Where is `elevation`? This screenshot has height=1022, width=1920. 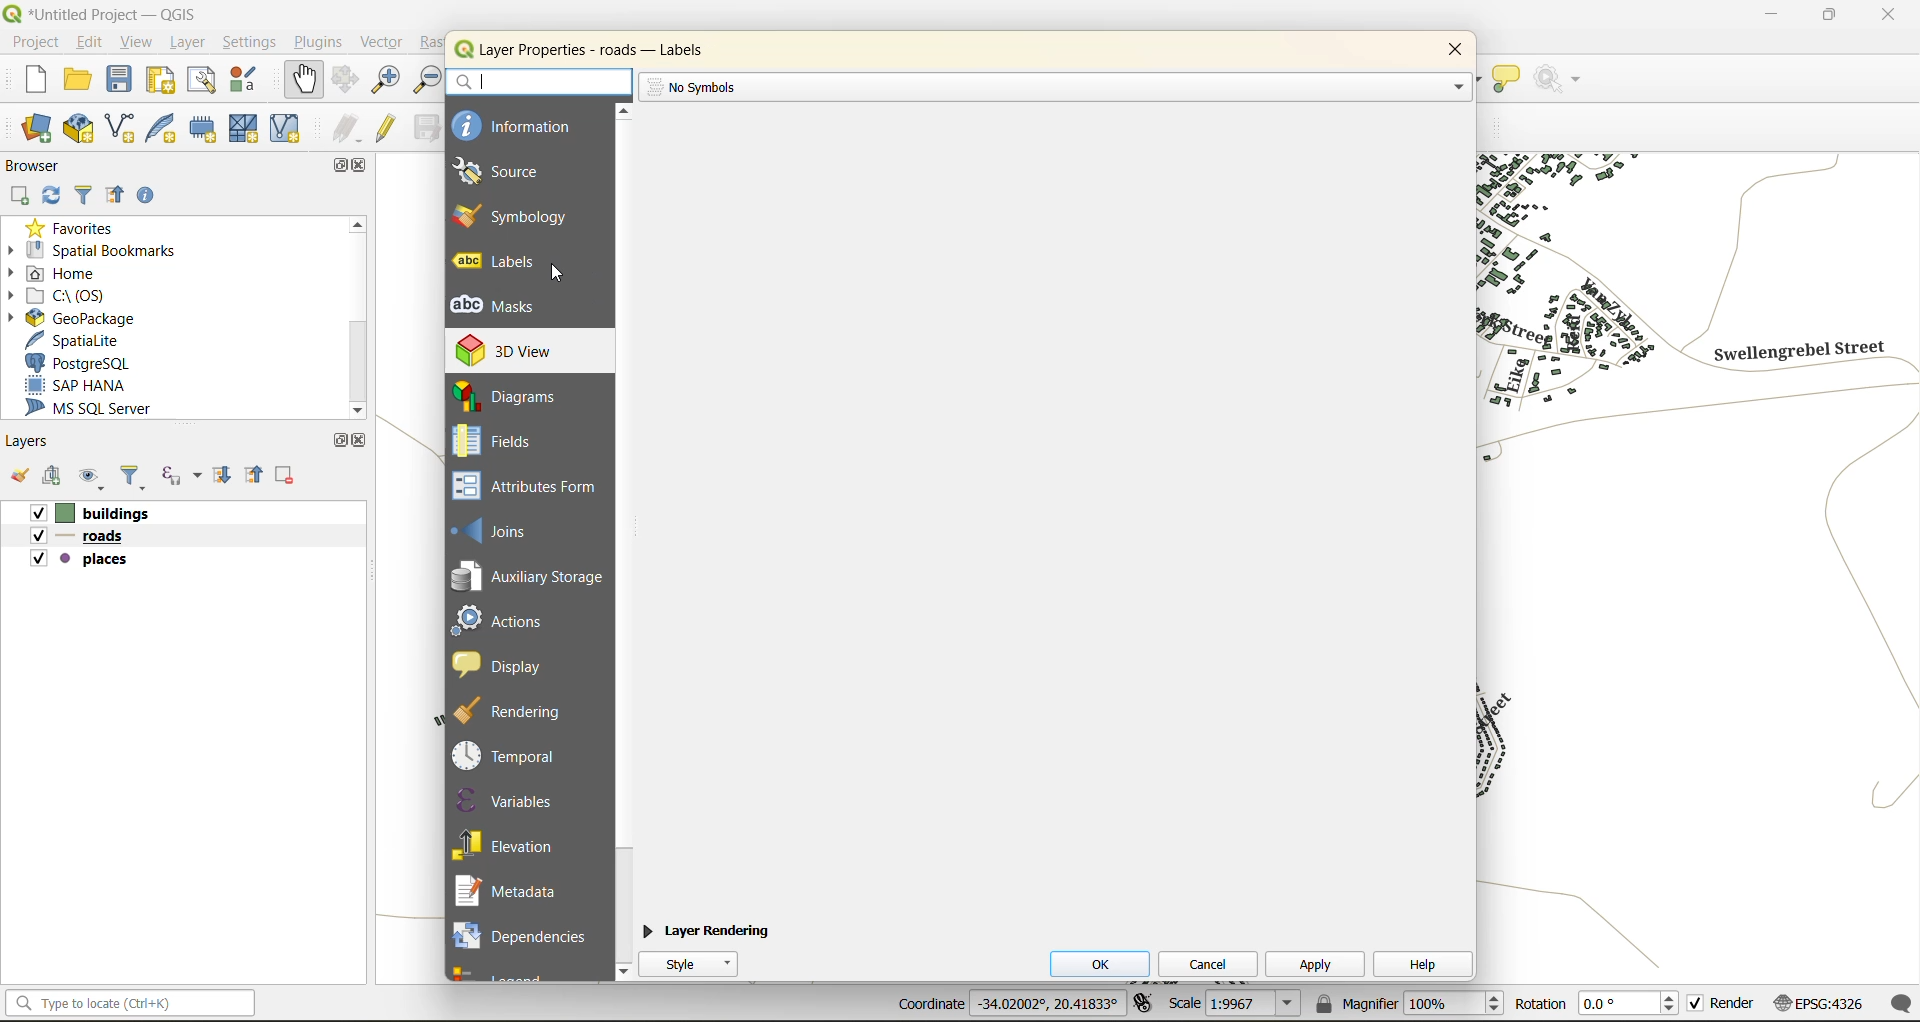 elevation is located at coordinates (512, 843).